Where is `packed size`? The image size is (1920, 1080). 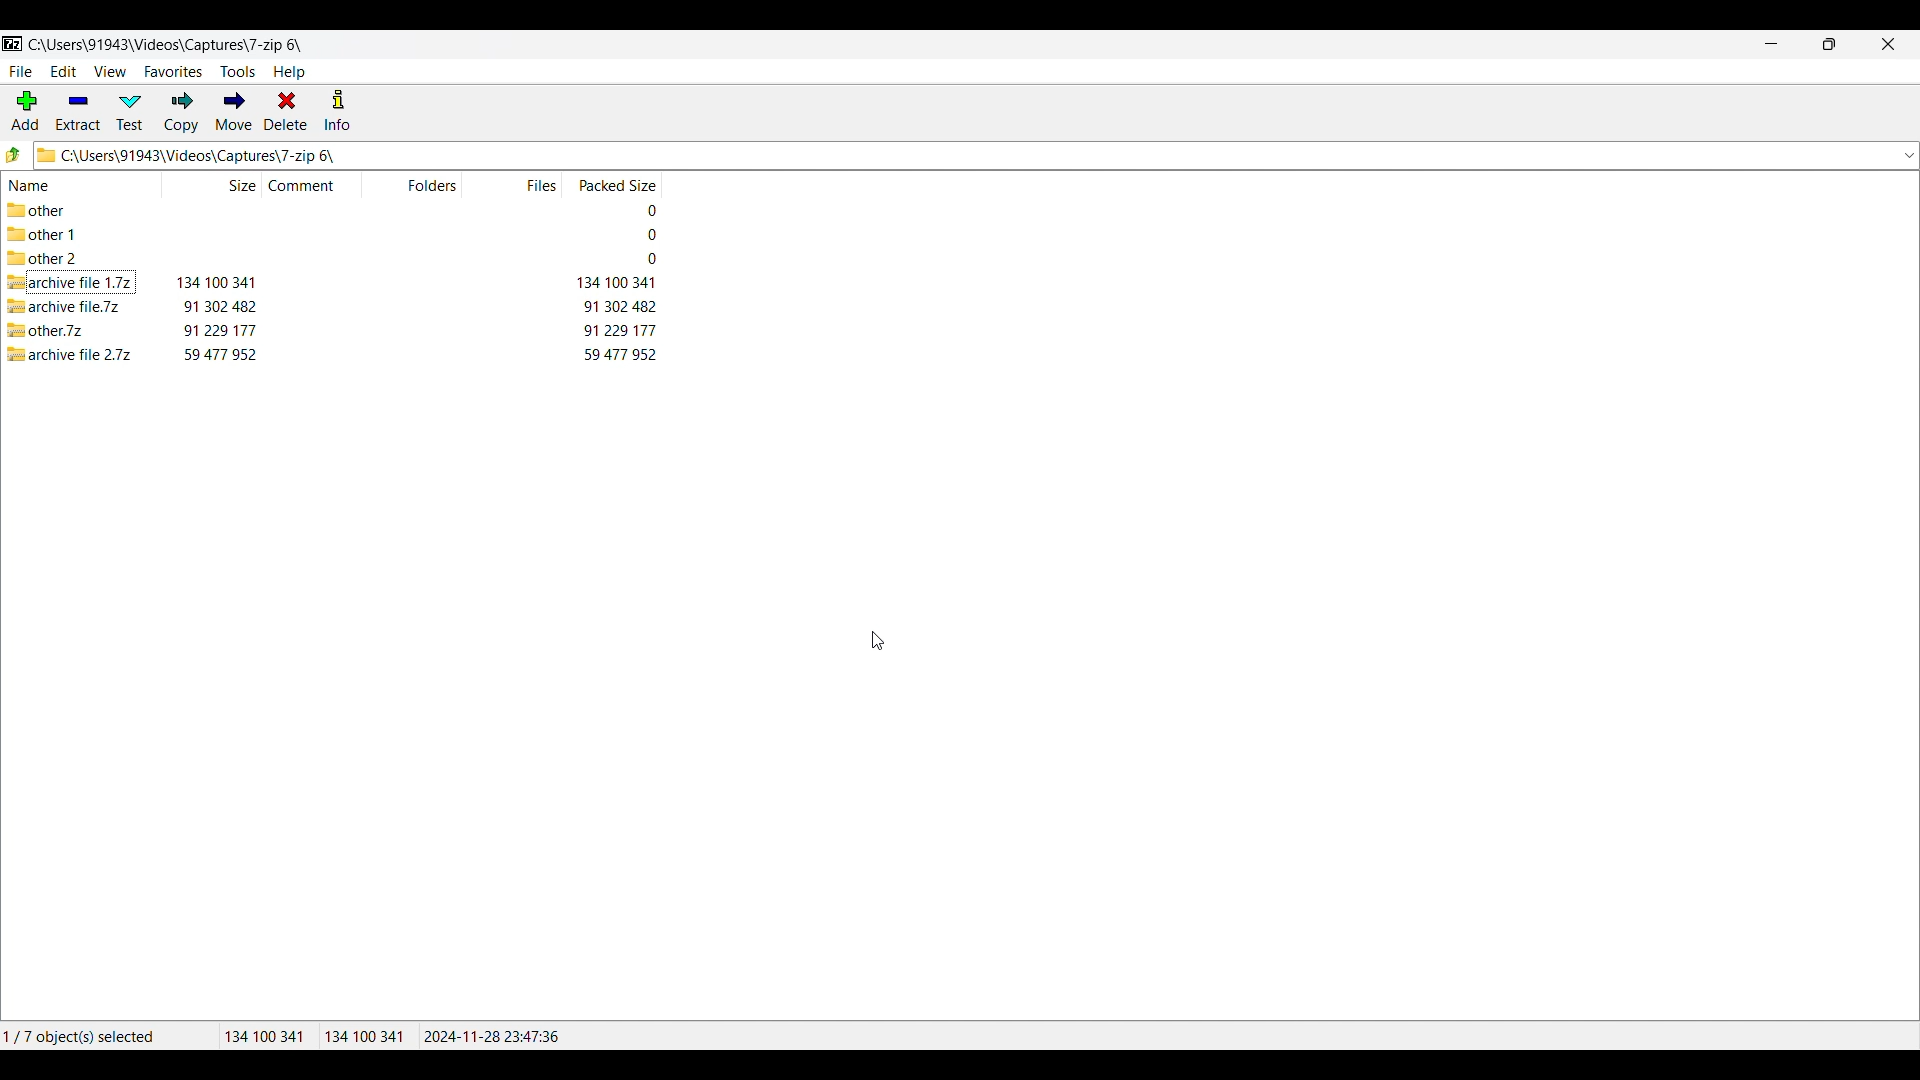 packed size is located at coordinates (620, 329).